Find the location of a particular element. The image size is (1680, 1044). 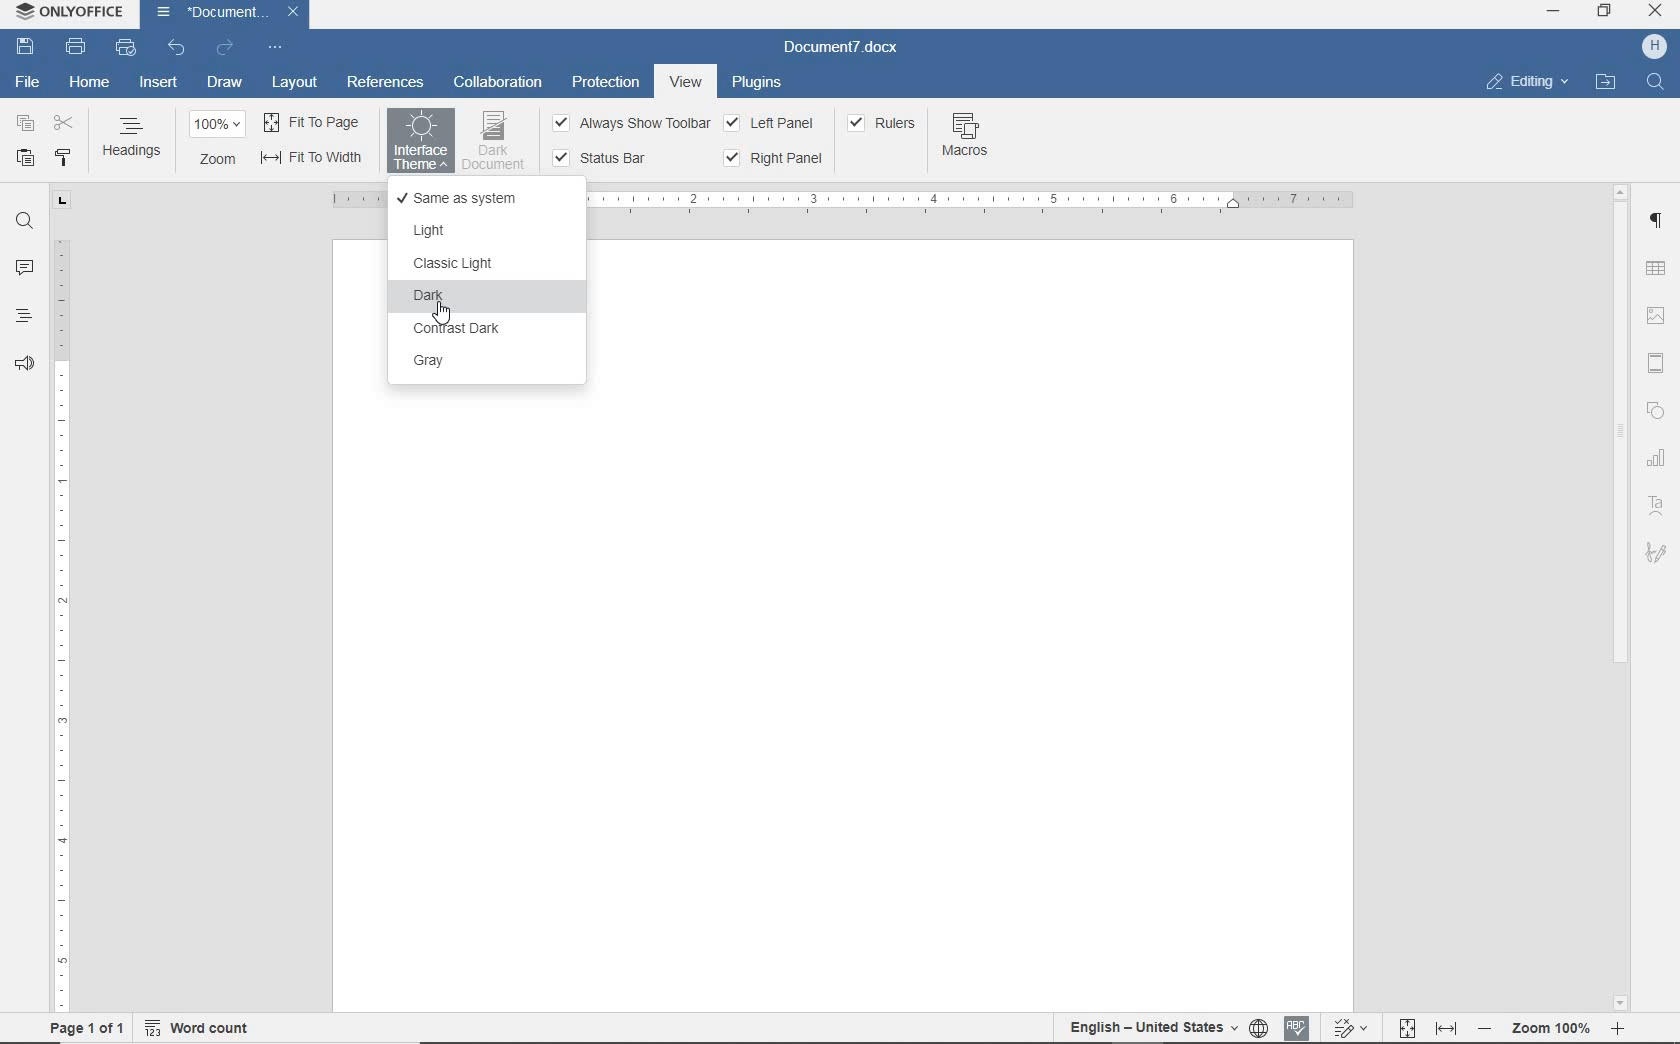

ZOOM is located at coordinates (219, 126).